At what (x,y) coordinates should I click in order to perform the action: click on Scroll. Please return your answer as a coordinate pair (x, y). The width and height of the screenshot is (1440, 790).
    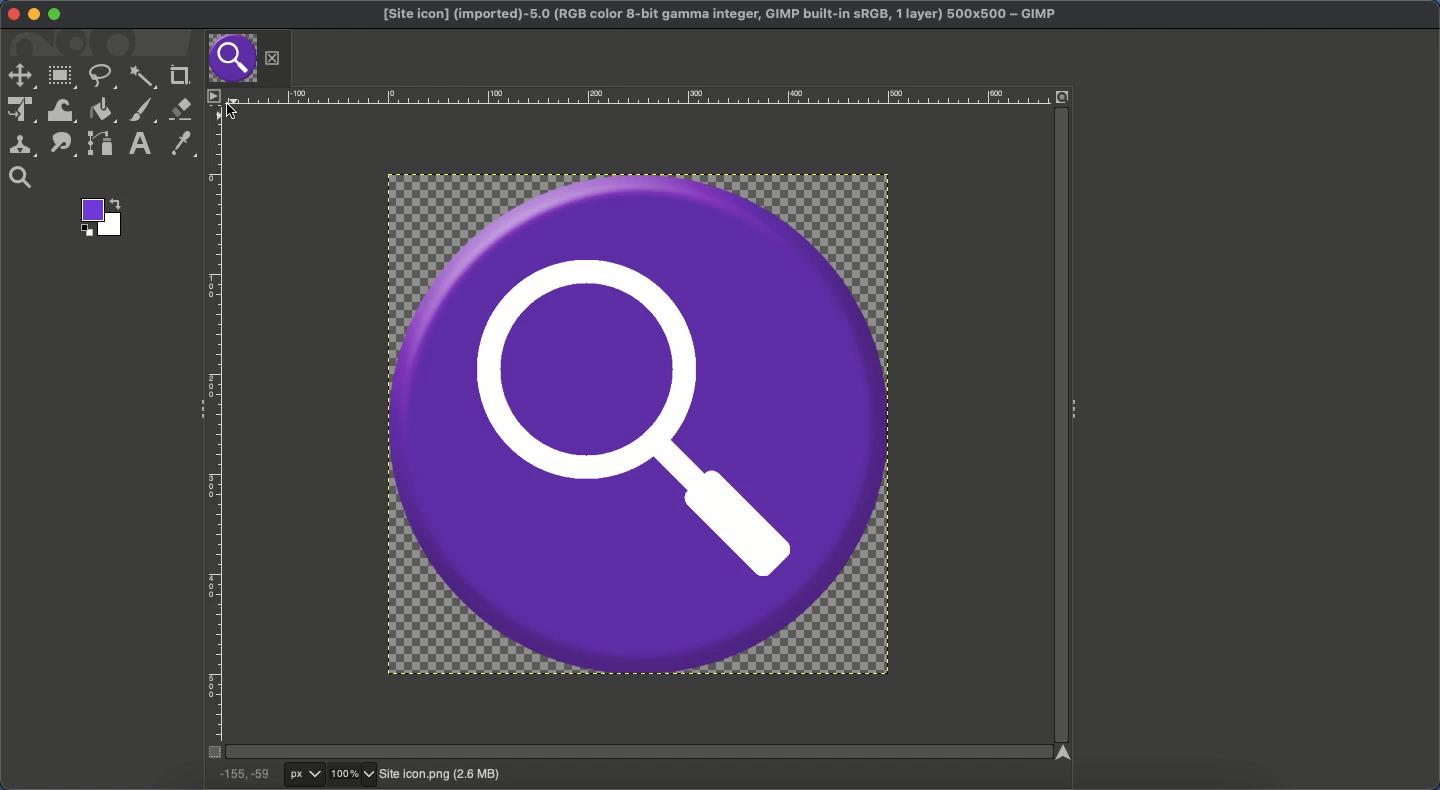
    Looking at the image, I should click on (634, 752).